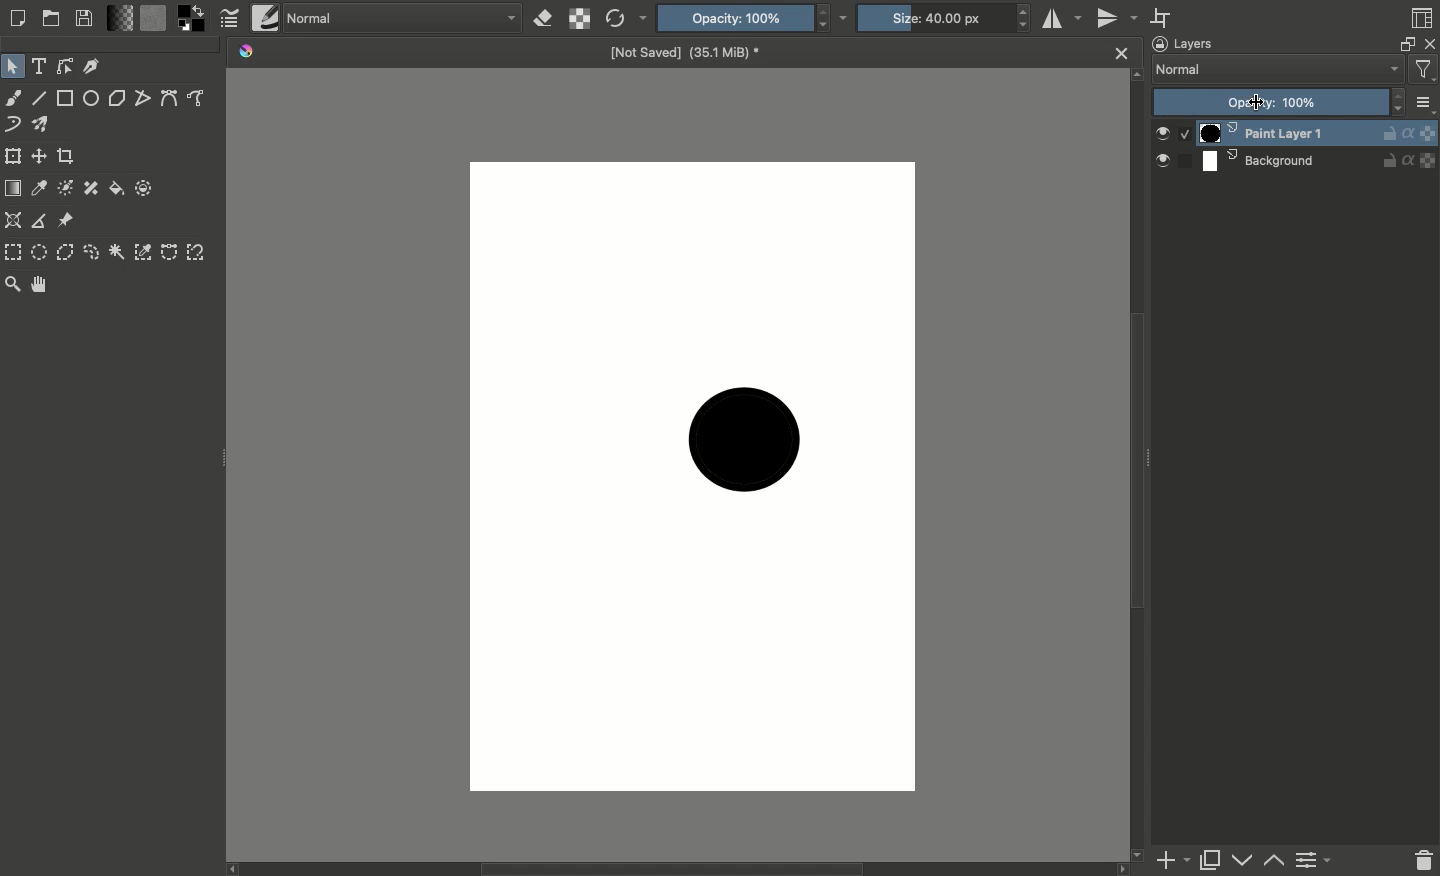 This screenshot has height=876, width=1440. I want to click on Move a layer, so click(40, 155).